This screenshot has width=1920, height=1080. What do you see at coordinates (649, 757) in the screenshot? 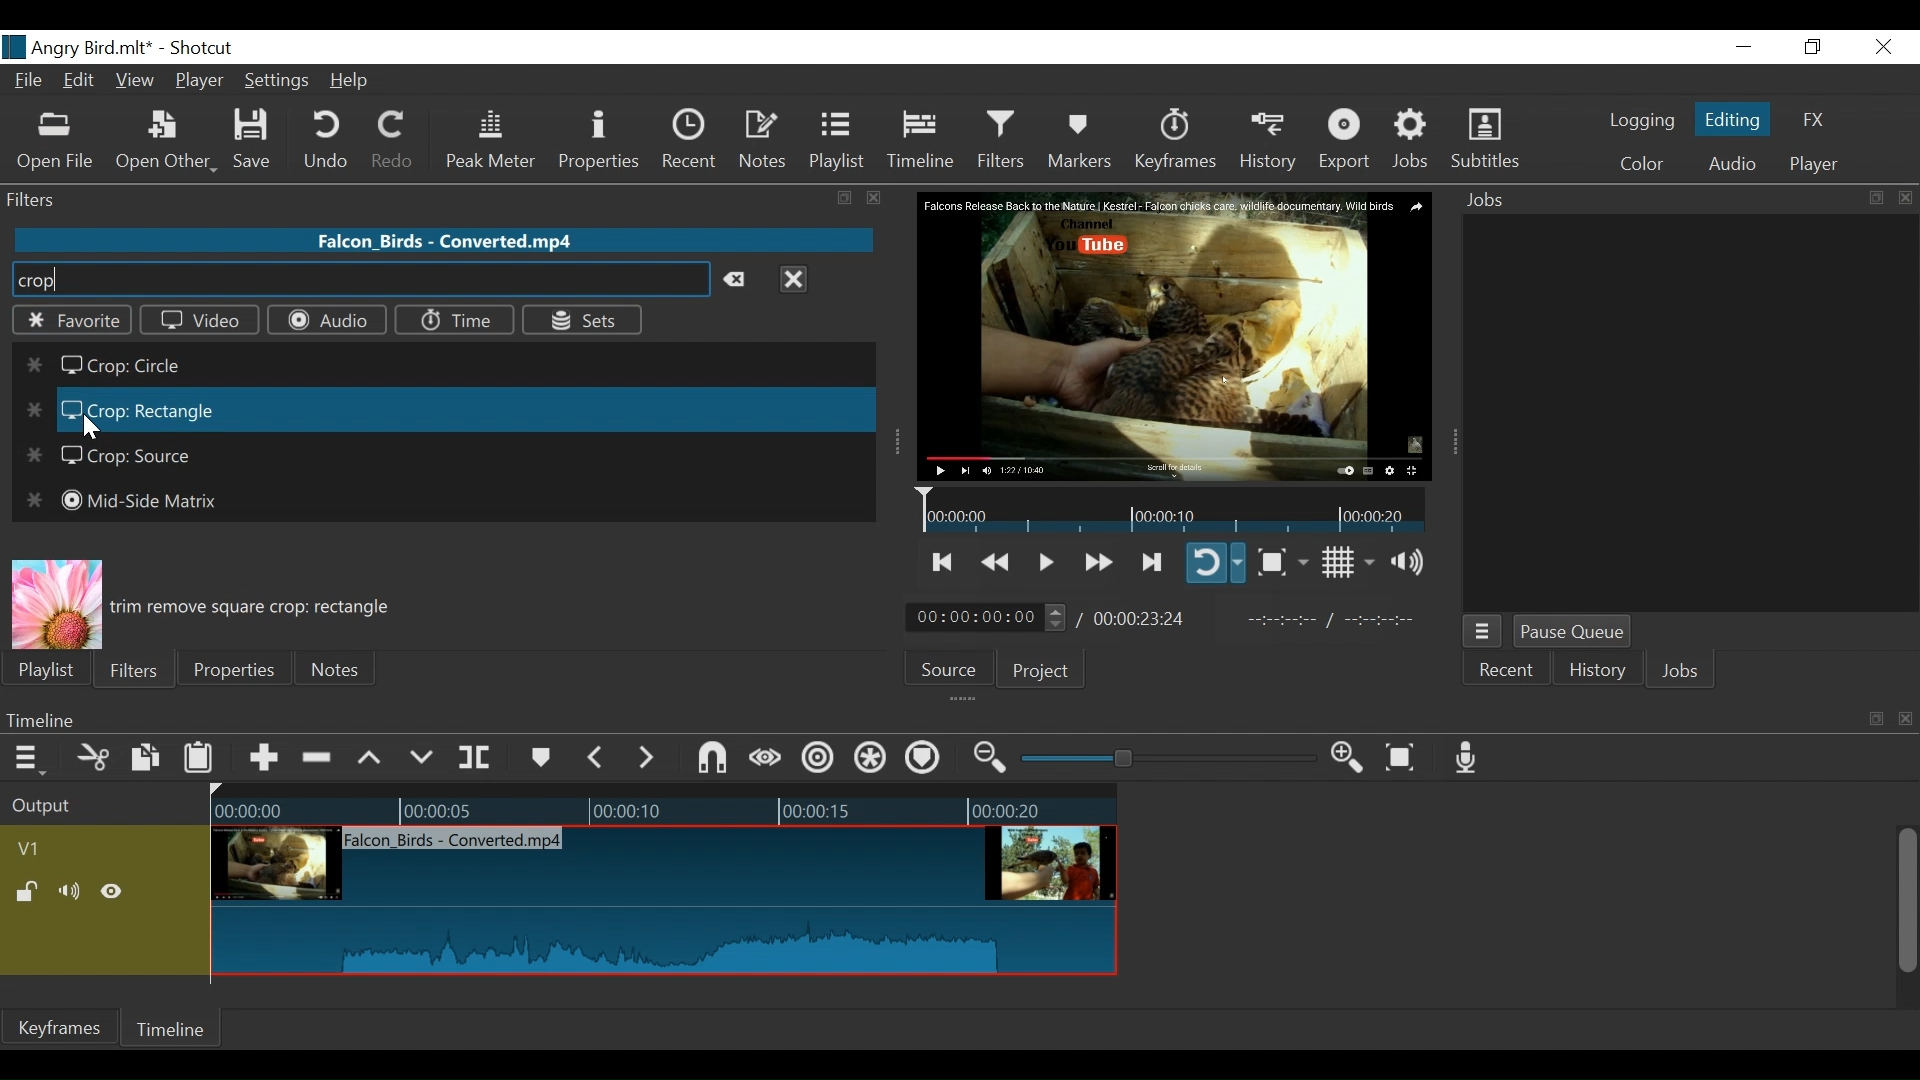
I see `Next Marker` at bounding box center [649, 757].